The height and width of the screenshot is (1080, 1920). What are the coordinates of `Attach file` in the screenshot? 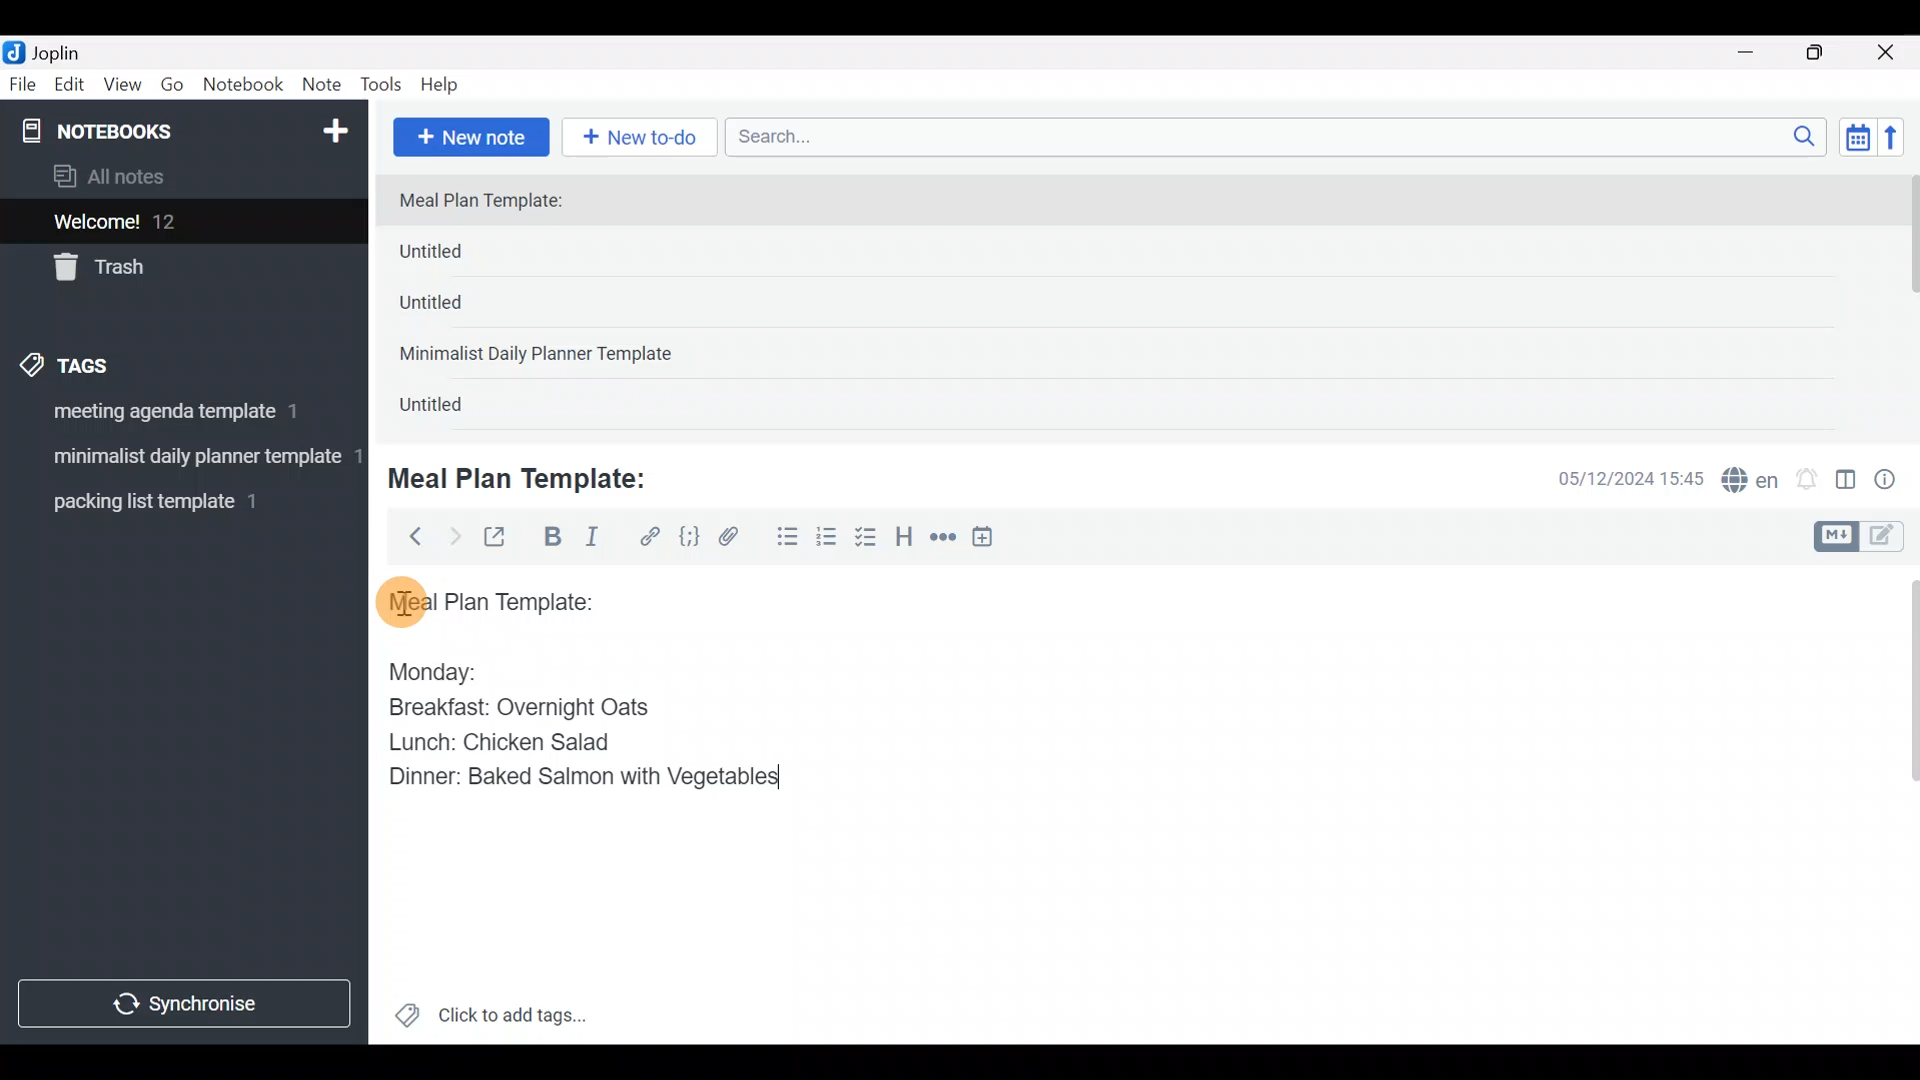 It's located at (735, 539).